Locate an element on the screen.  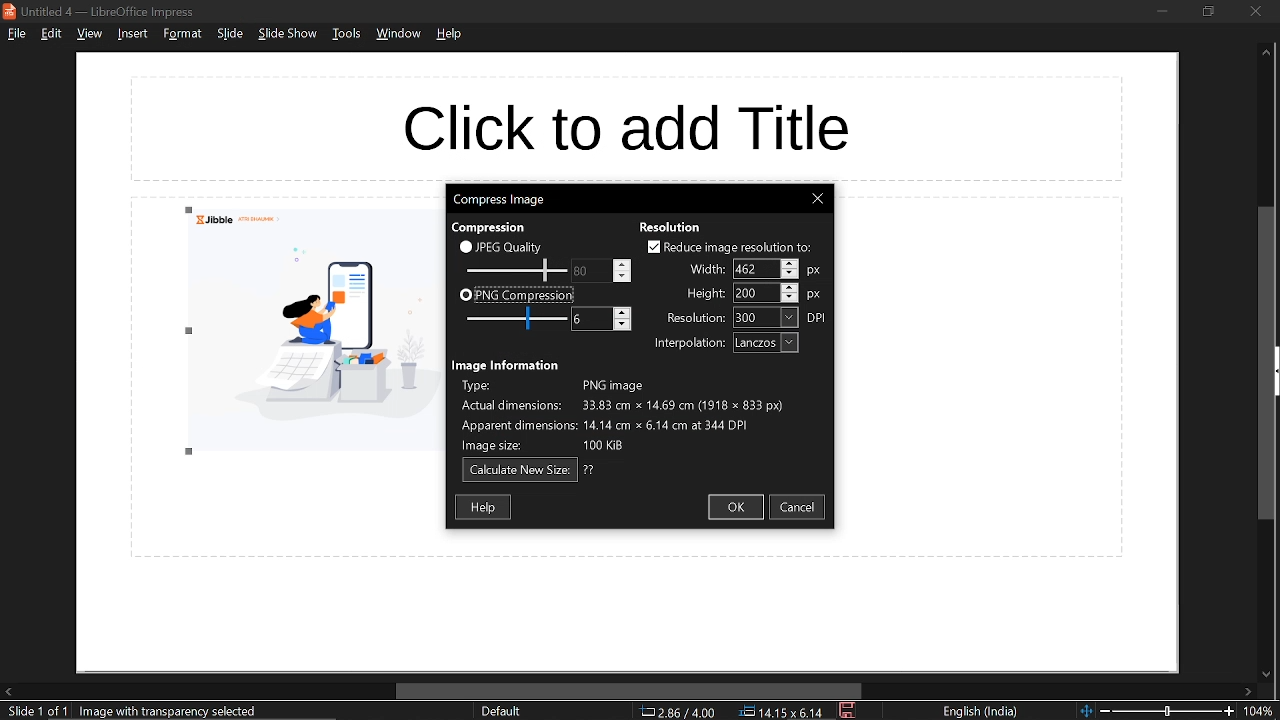
cancel is located at coordinates (800, 507).